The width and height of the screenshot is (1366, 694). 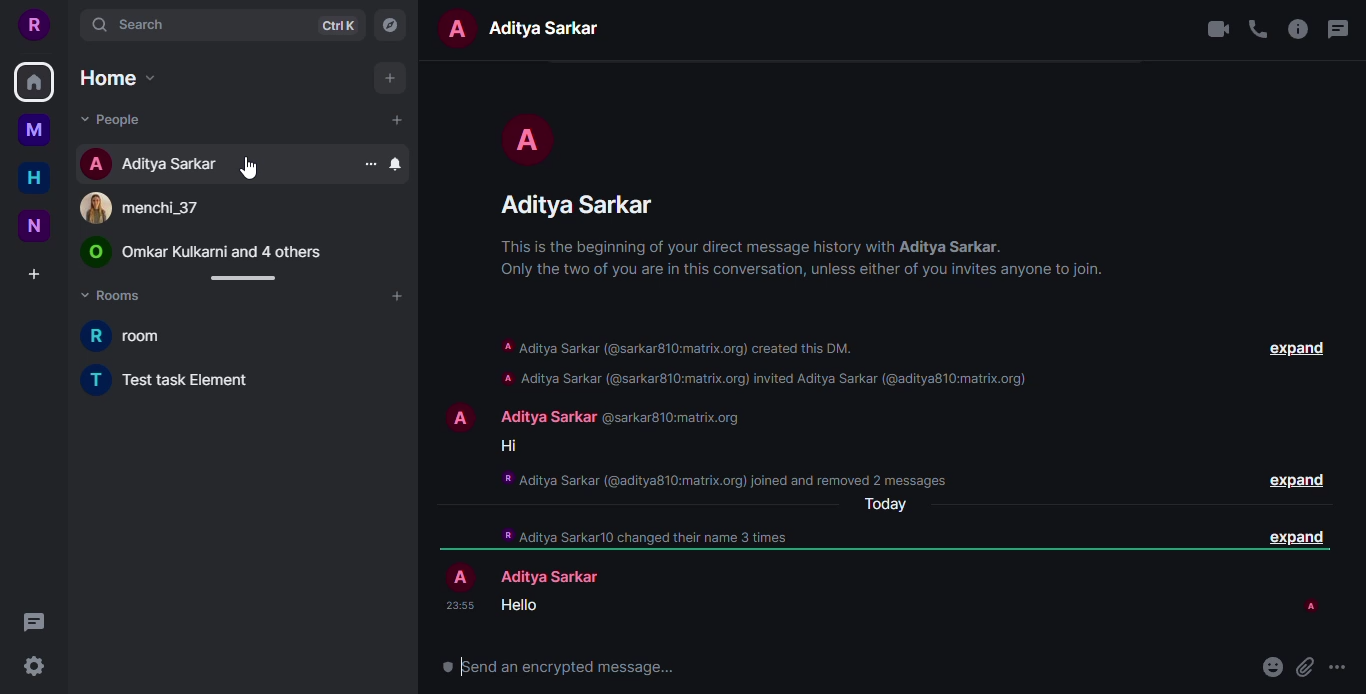 I want to click on send an encrypted message, so click(x=560, y=668).